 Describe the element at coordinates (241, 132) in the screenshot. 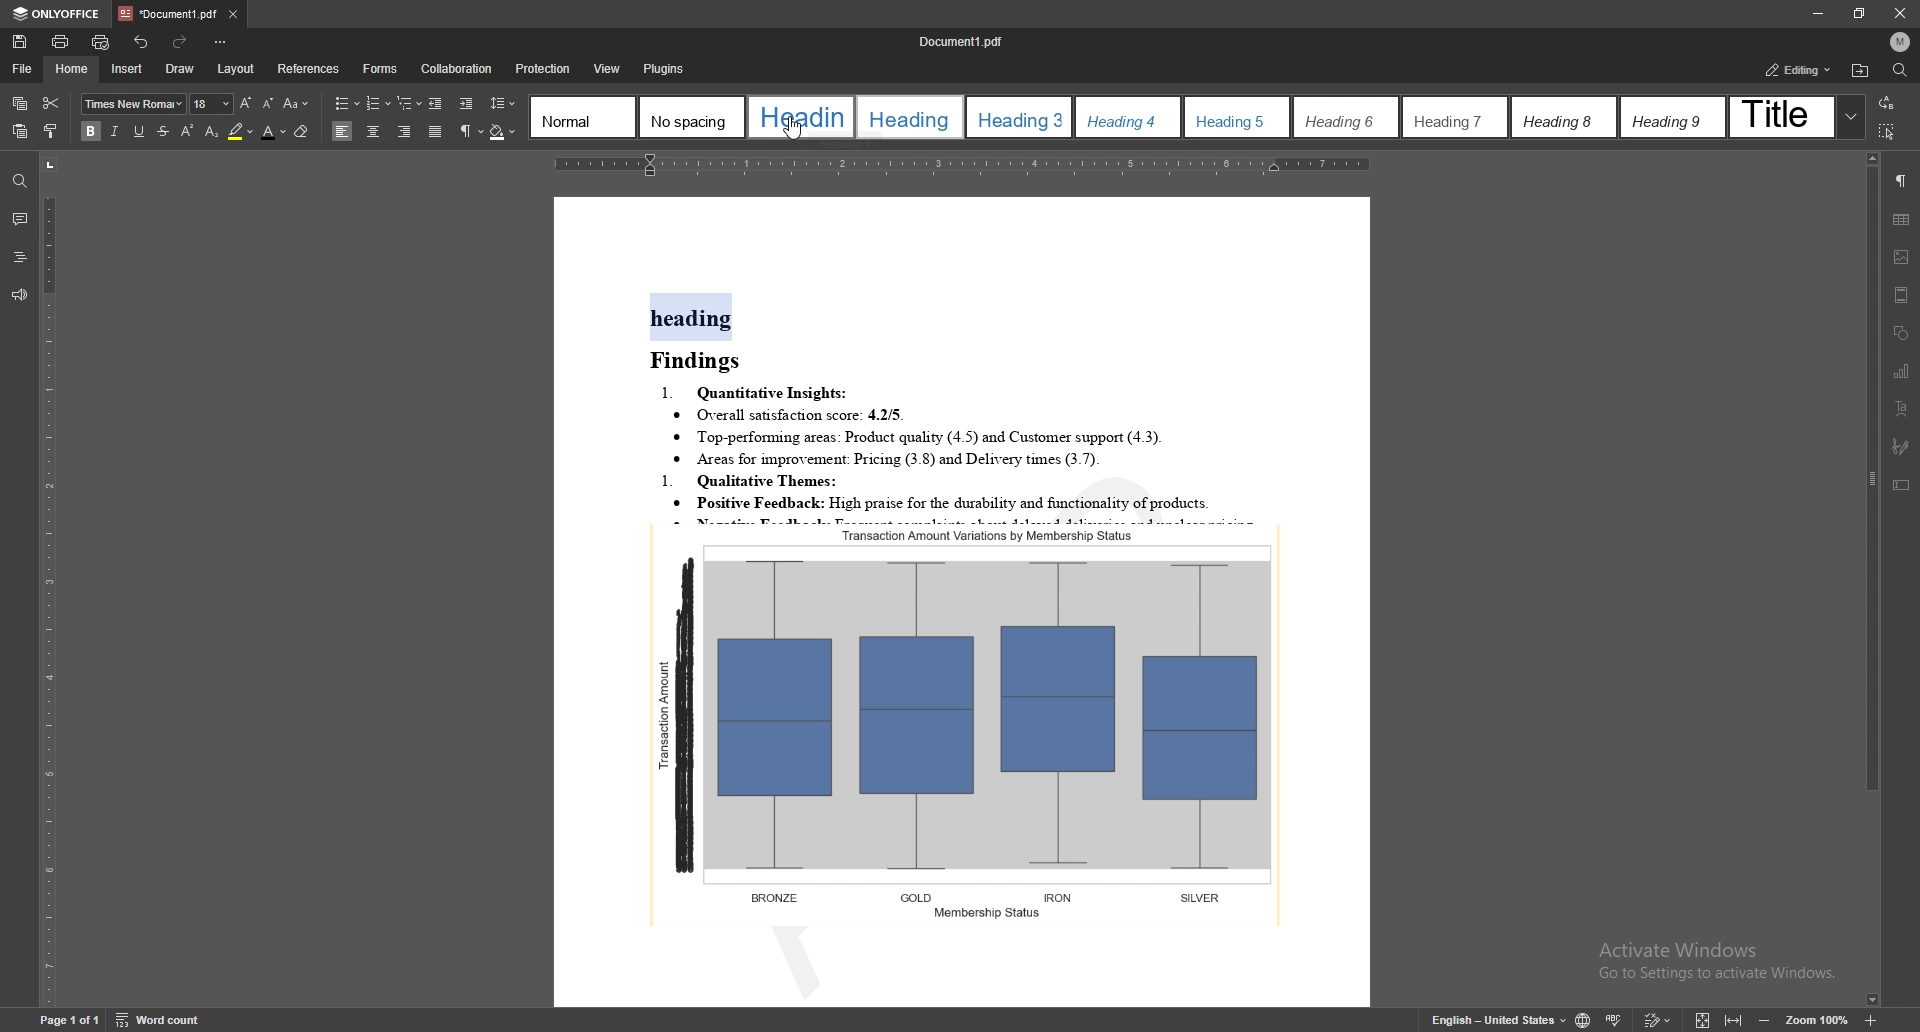

I see `highlight color` at that location.